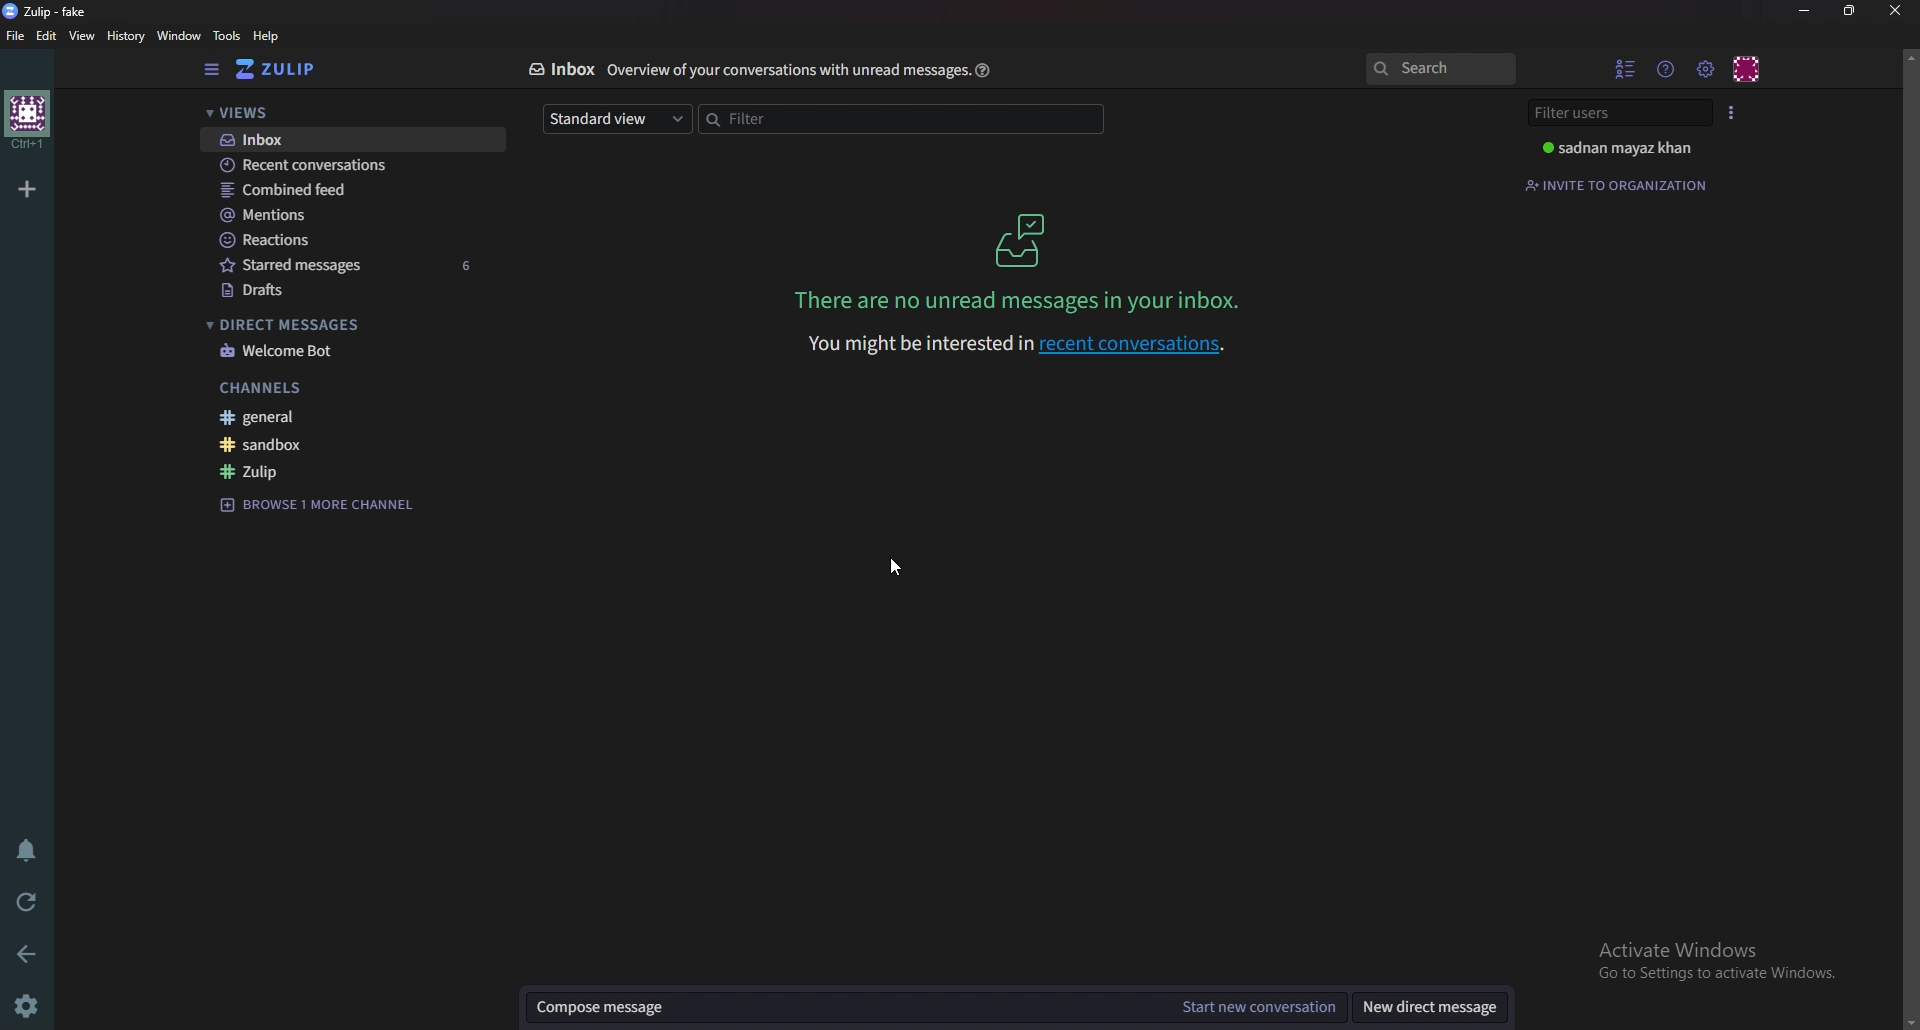 The width and height of the screenshot is (1920, 1030). What do you see at coordinates (27, 902) in the screenshot?
I see `Reload` at bounding box center [27, 902].